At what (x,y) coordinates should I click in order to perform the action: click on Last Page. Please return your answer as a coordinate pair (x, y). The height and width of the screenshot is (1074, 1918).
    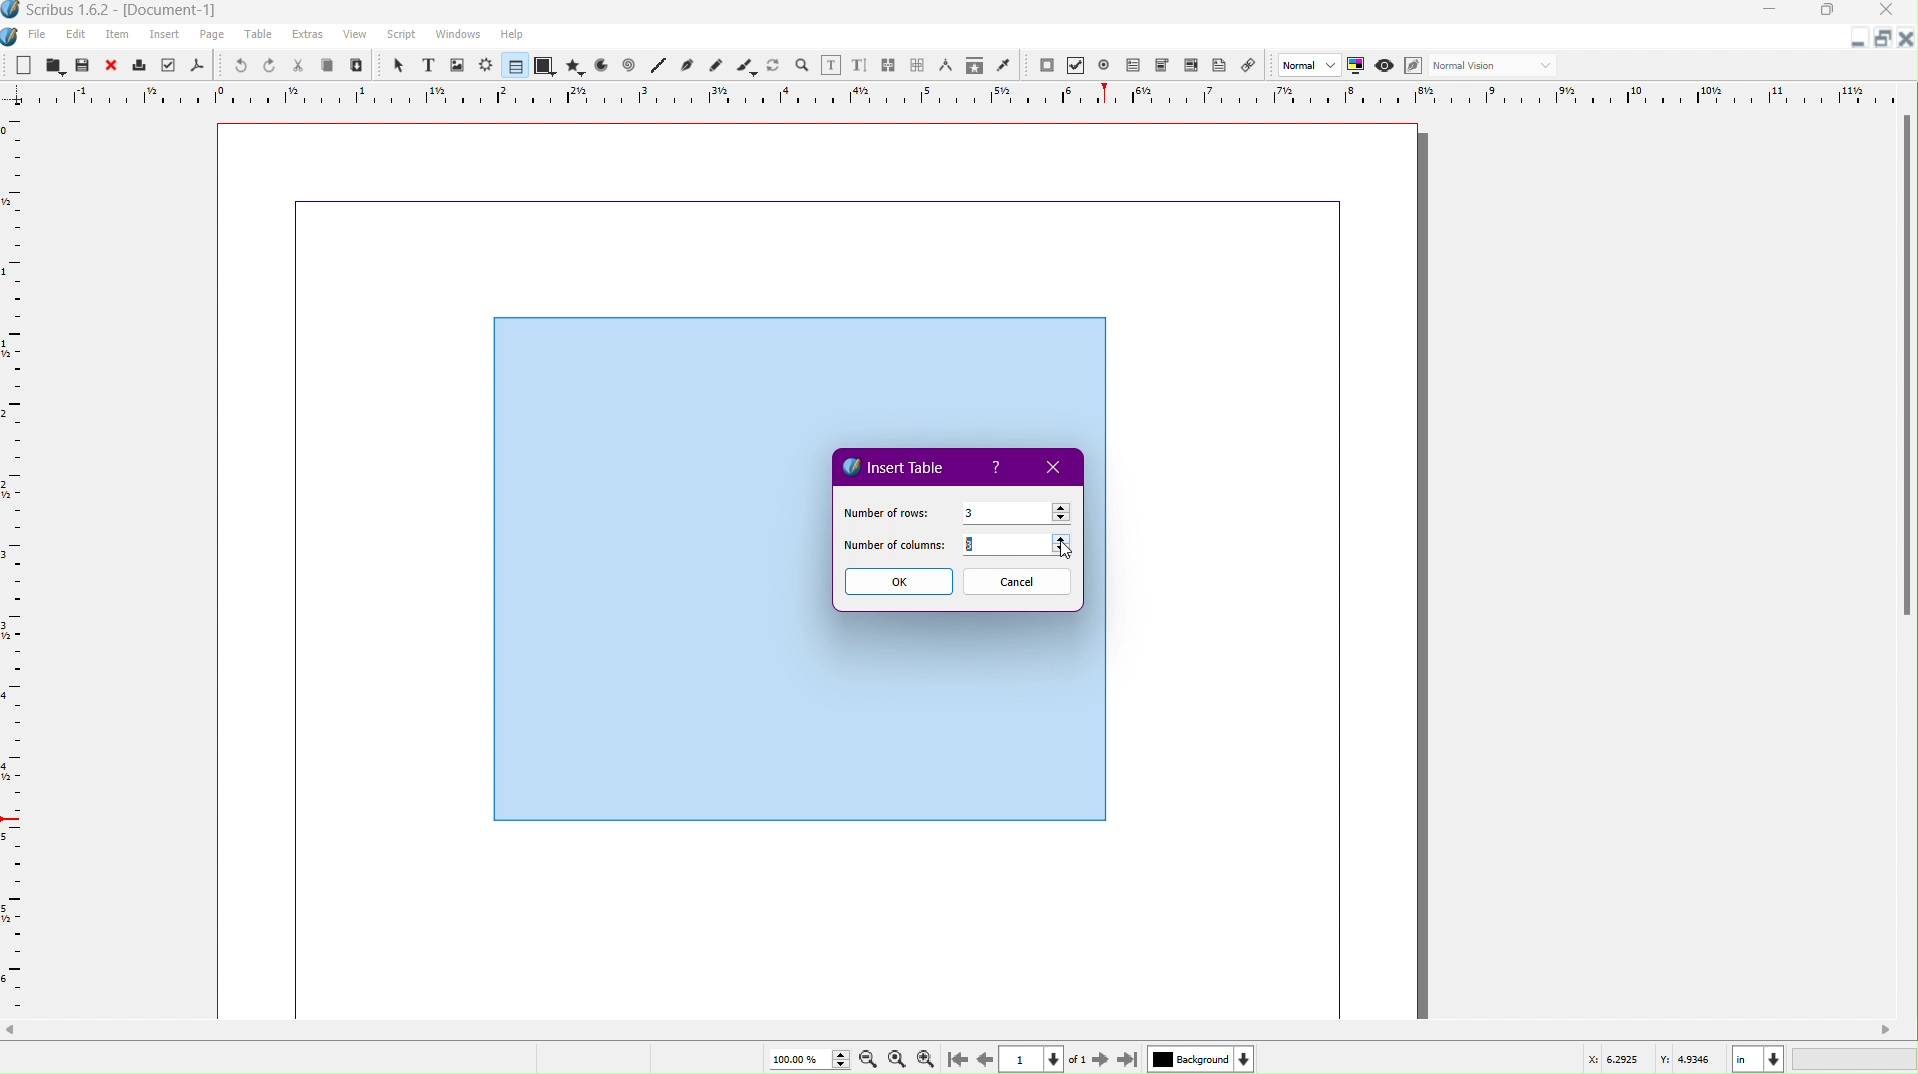
    Looking at the image, I should click on (1129, 1058).